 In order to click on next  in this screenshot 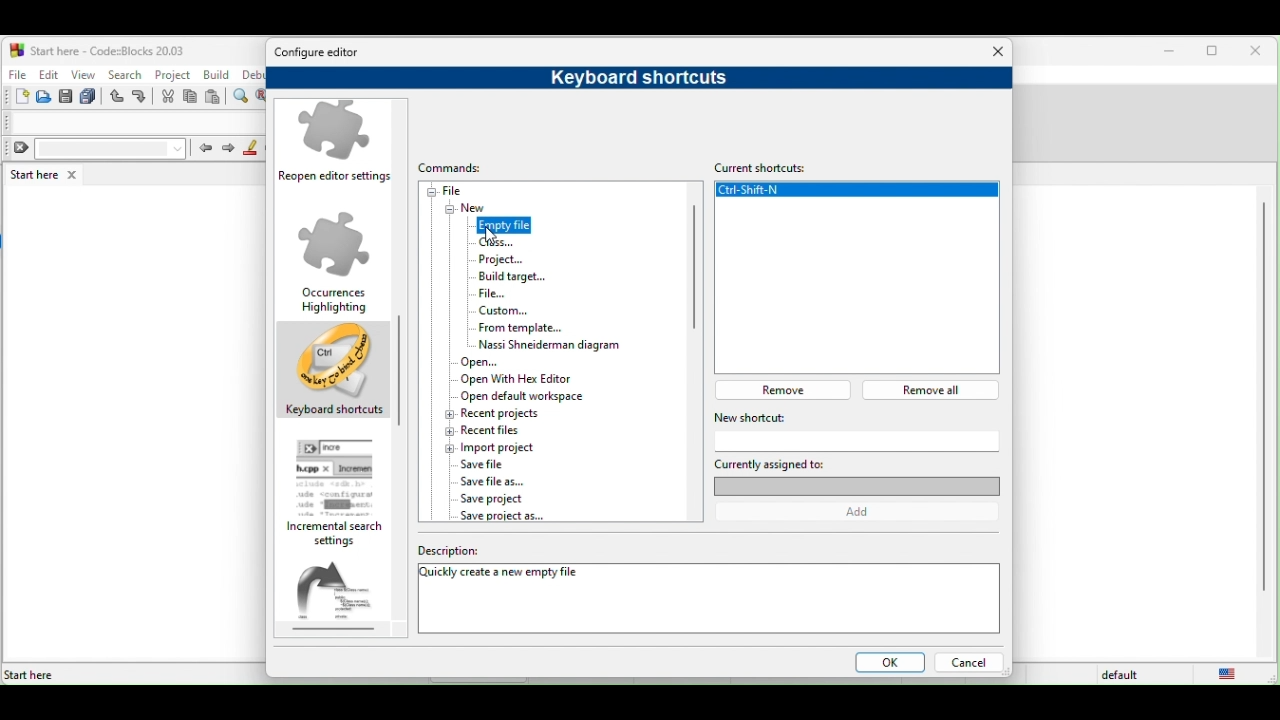, I will do `click(228, 149)`.